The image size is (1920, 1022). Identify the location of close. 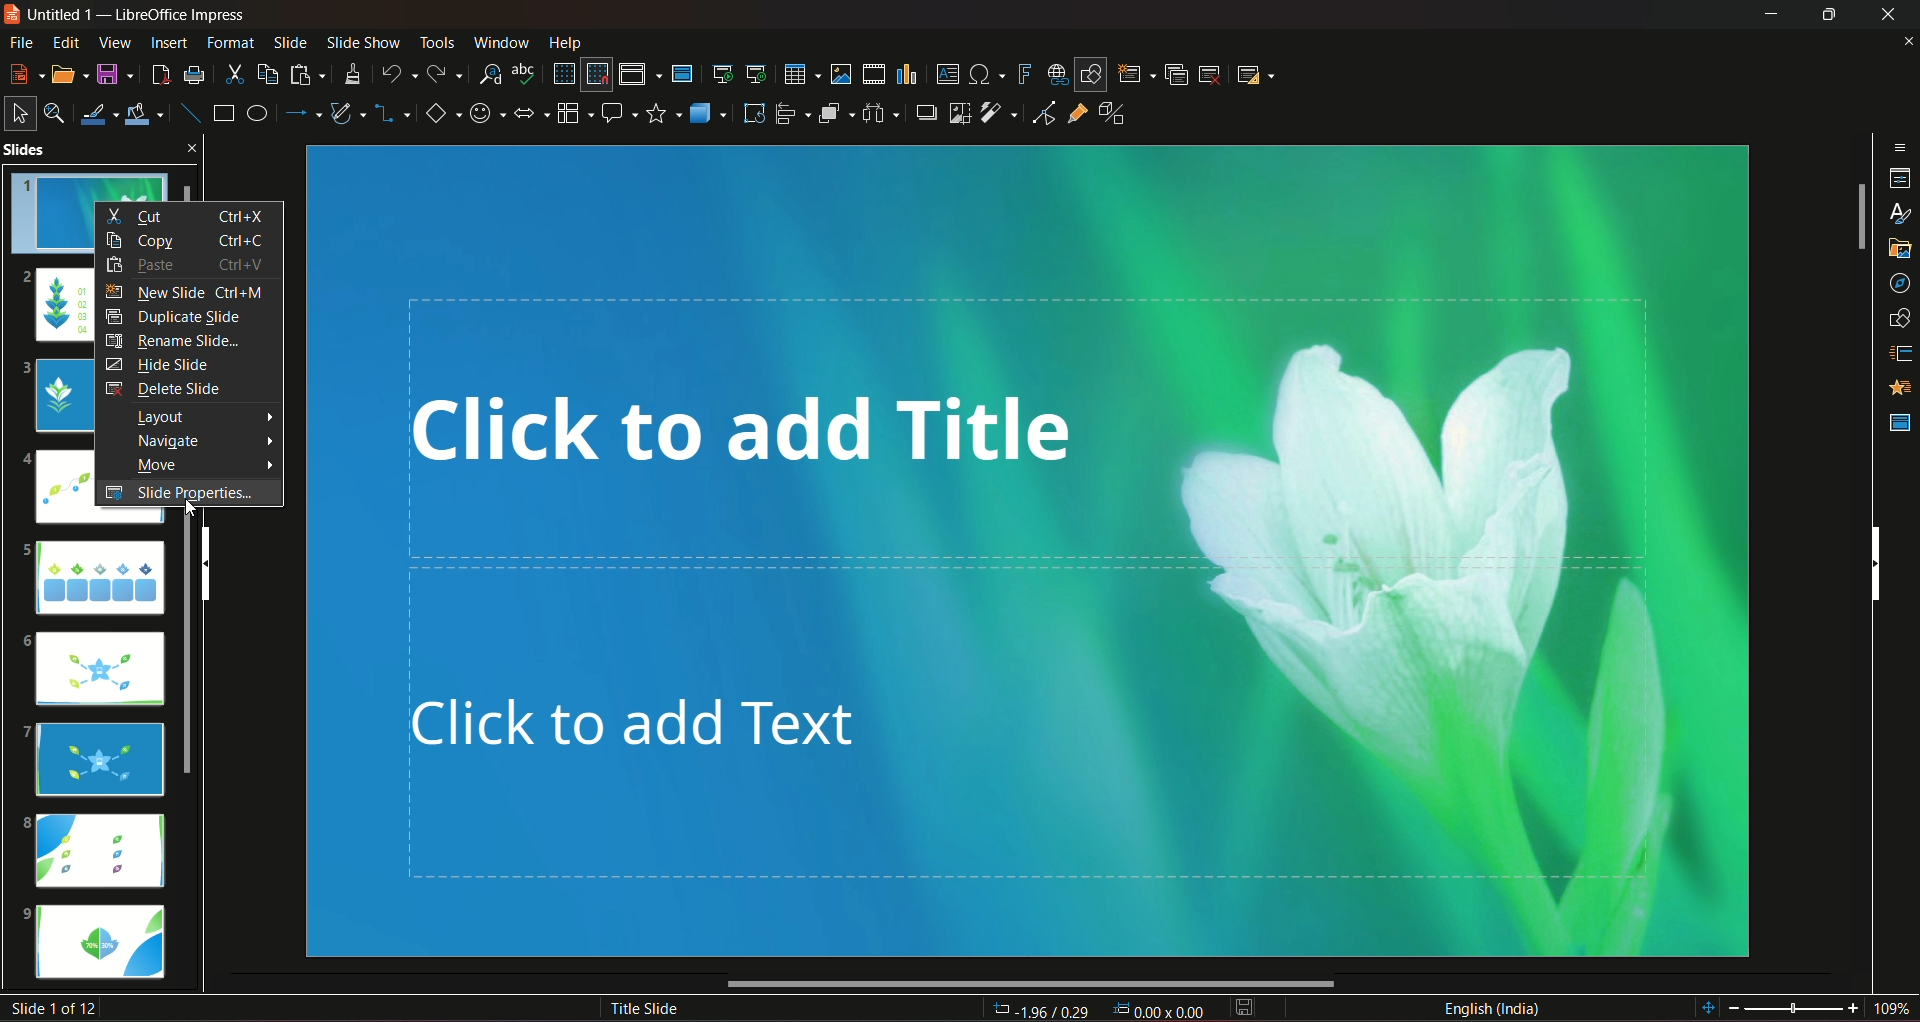
(1903, 42).